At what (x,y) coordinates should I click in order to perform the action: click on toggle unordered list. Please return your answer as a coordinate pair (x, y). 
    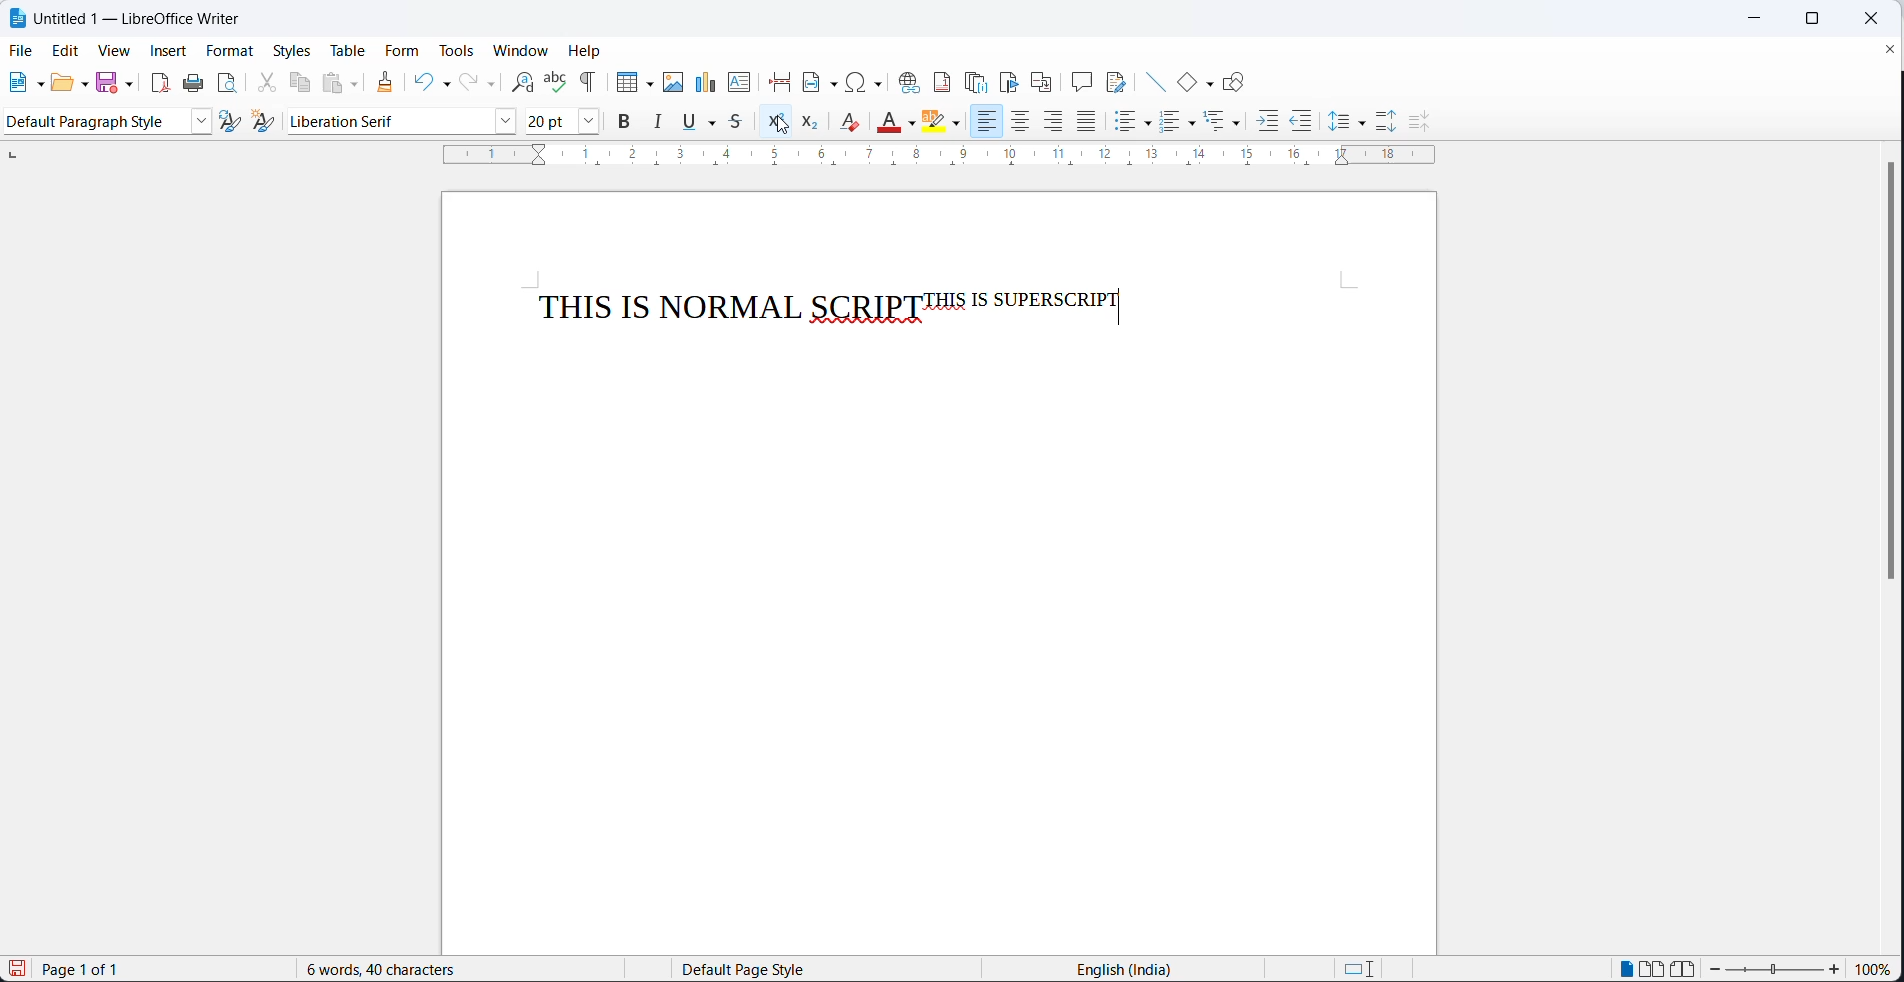
    Looking at the image, I should click on (1123, 125).